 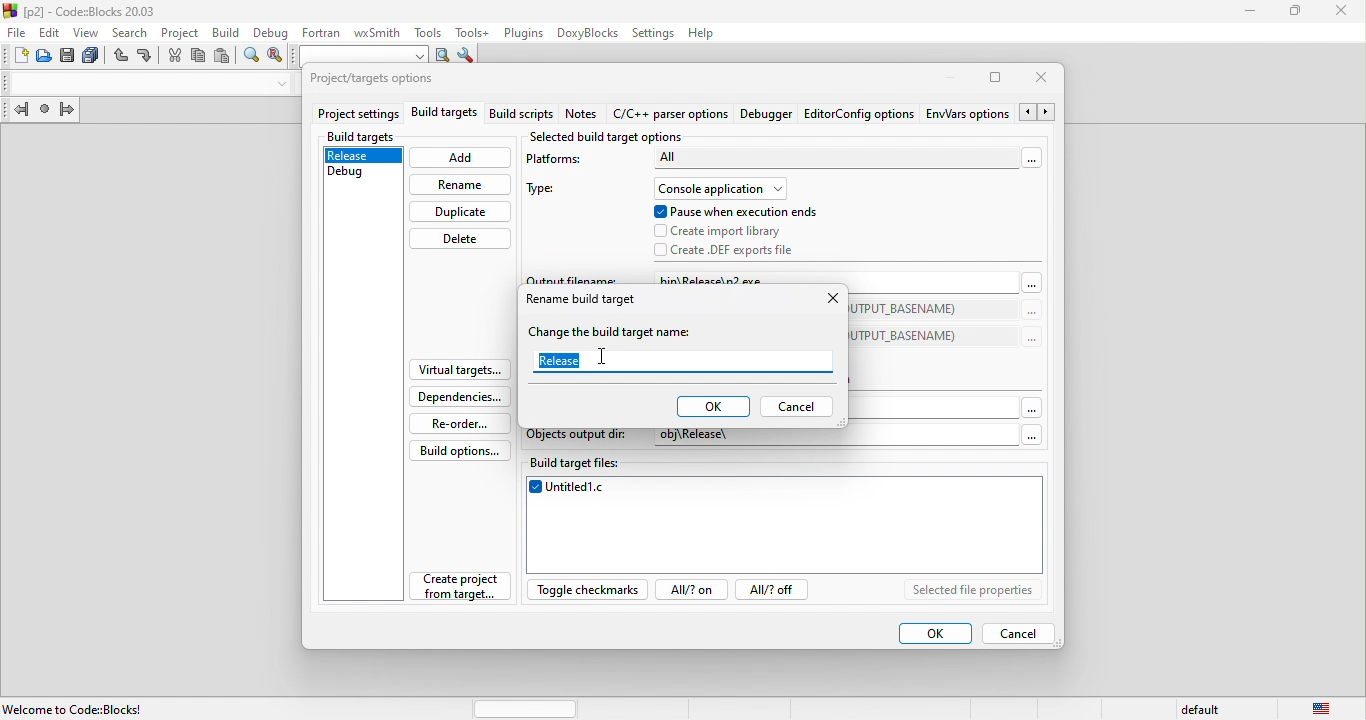 What do you see at coordinates (1031, 406) in the screenshot?
I see `More` at bounding box center [1031, 406].